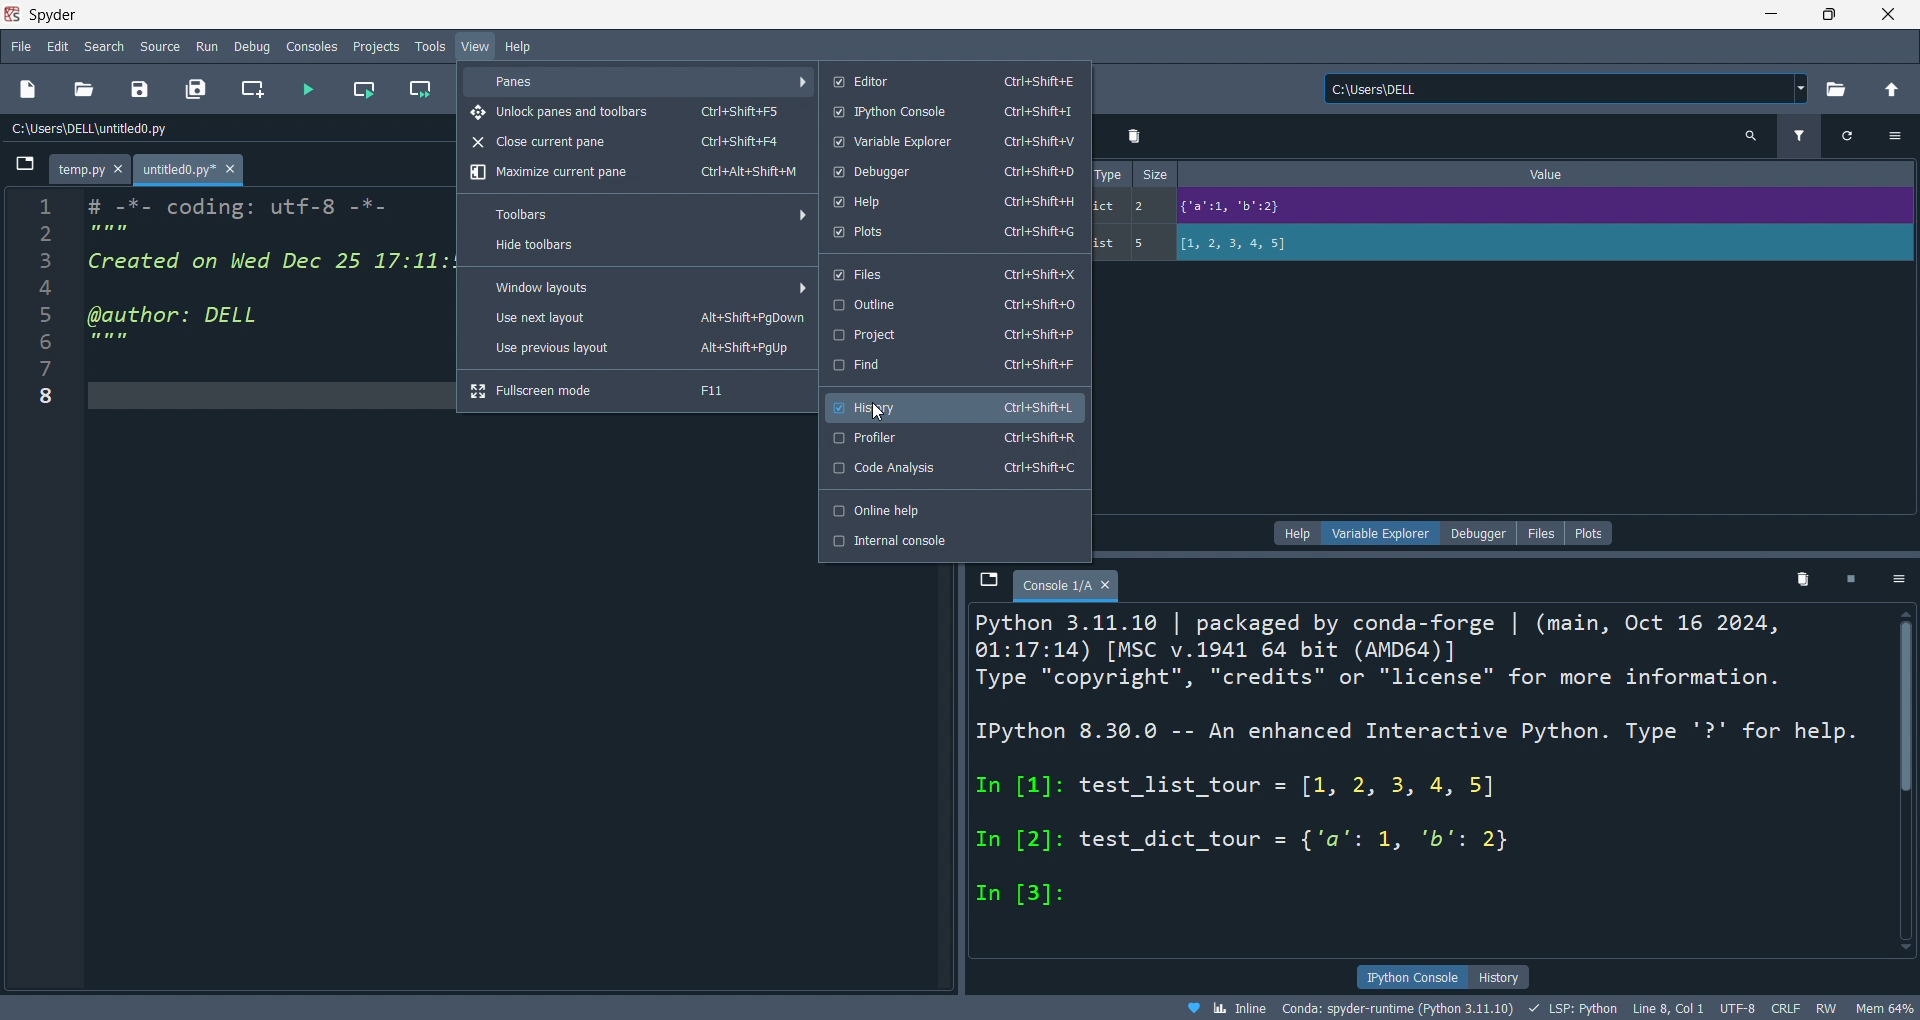 The height and width of the screenshot is (1020, 1920). Describe the element at coordinates (1107, 244) in the screenshot. I see `list` at that location.